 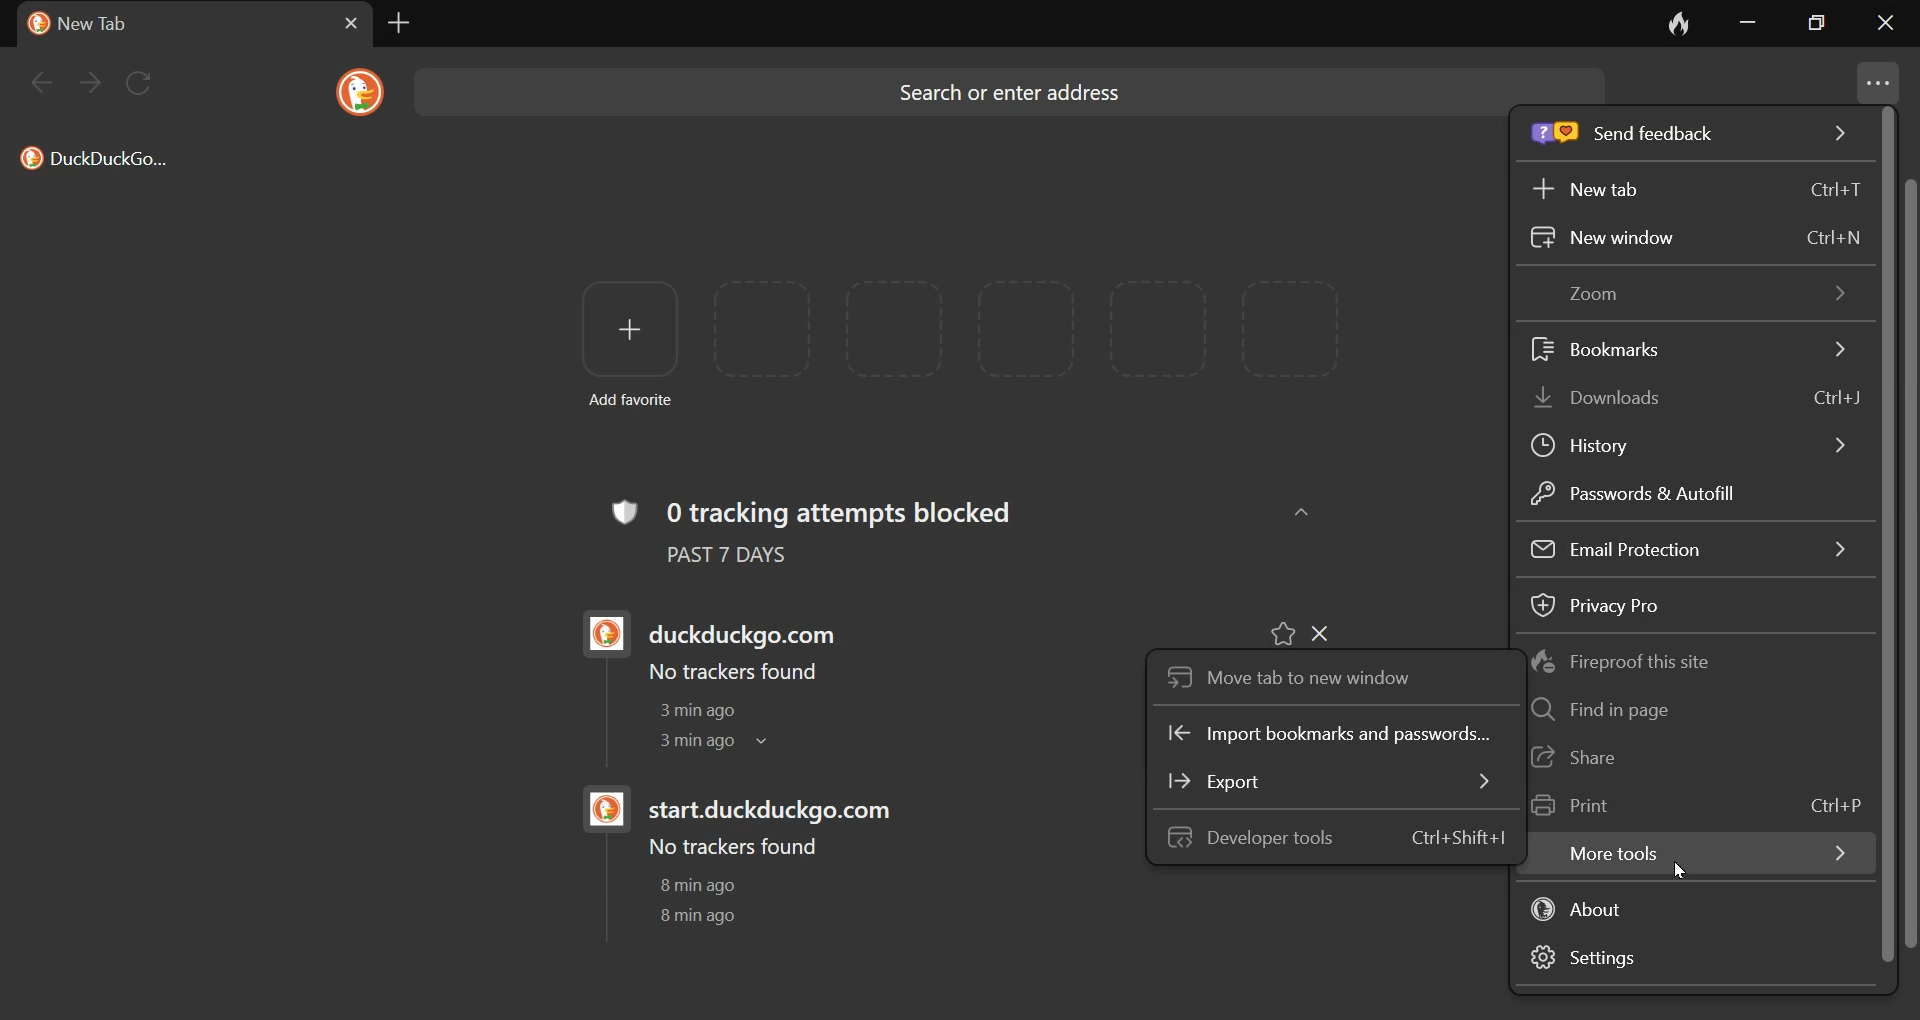 I want to click on Move tab to new window, so click(x=1293, y=673).